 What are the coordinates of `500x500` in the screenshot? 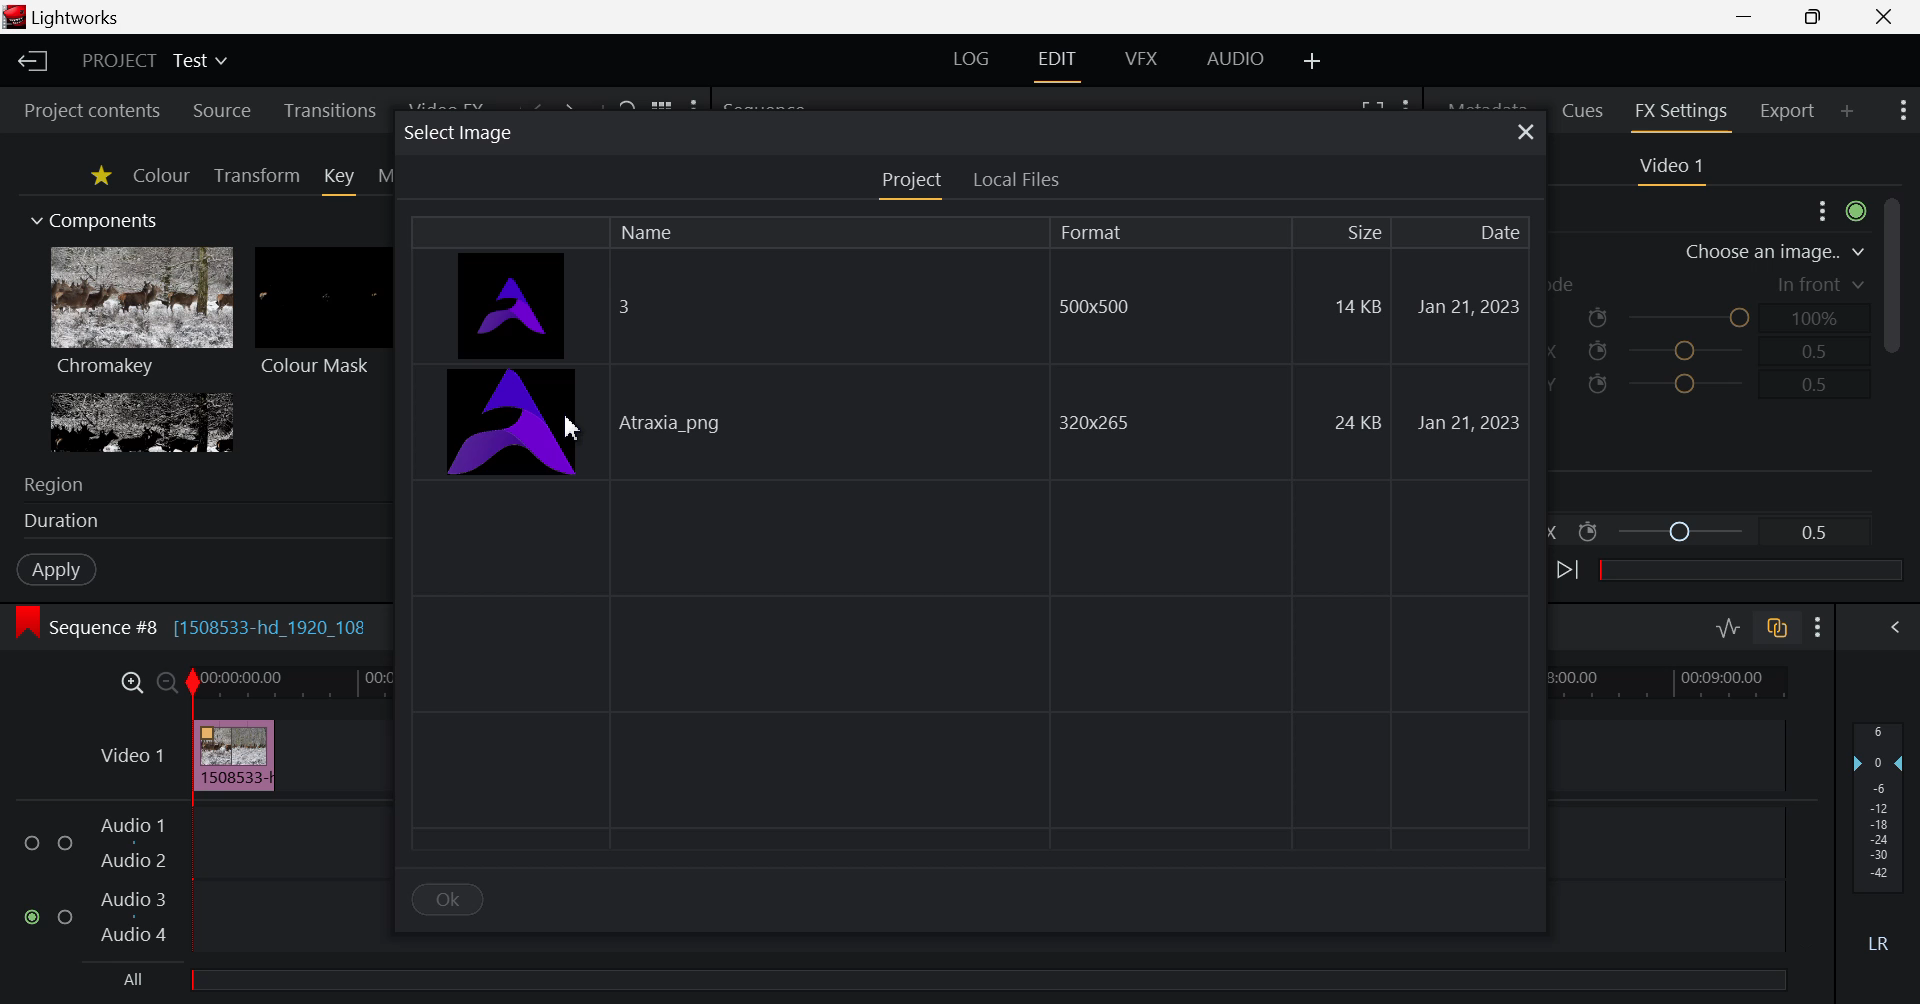 It's located at (1097, 306).